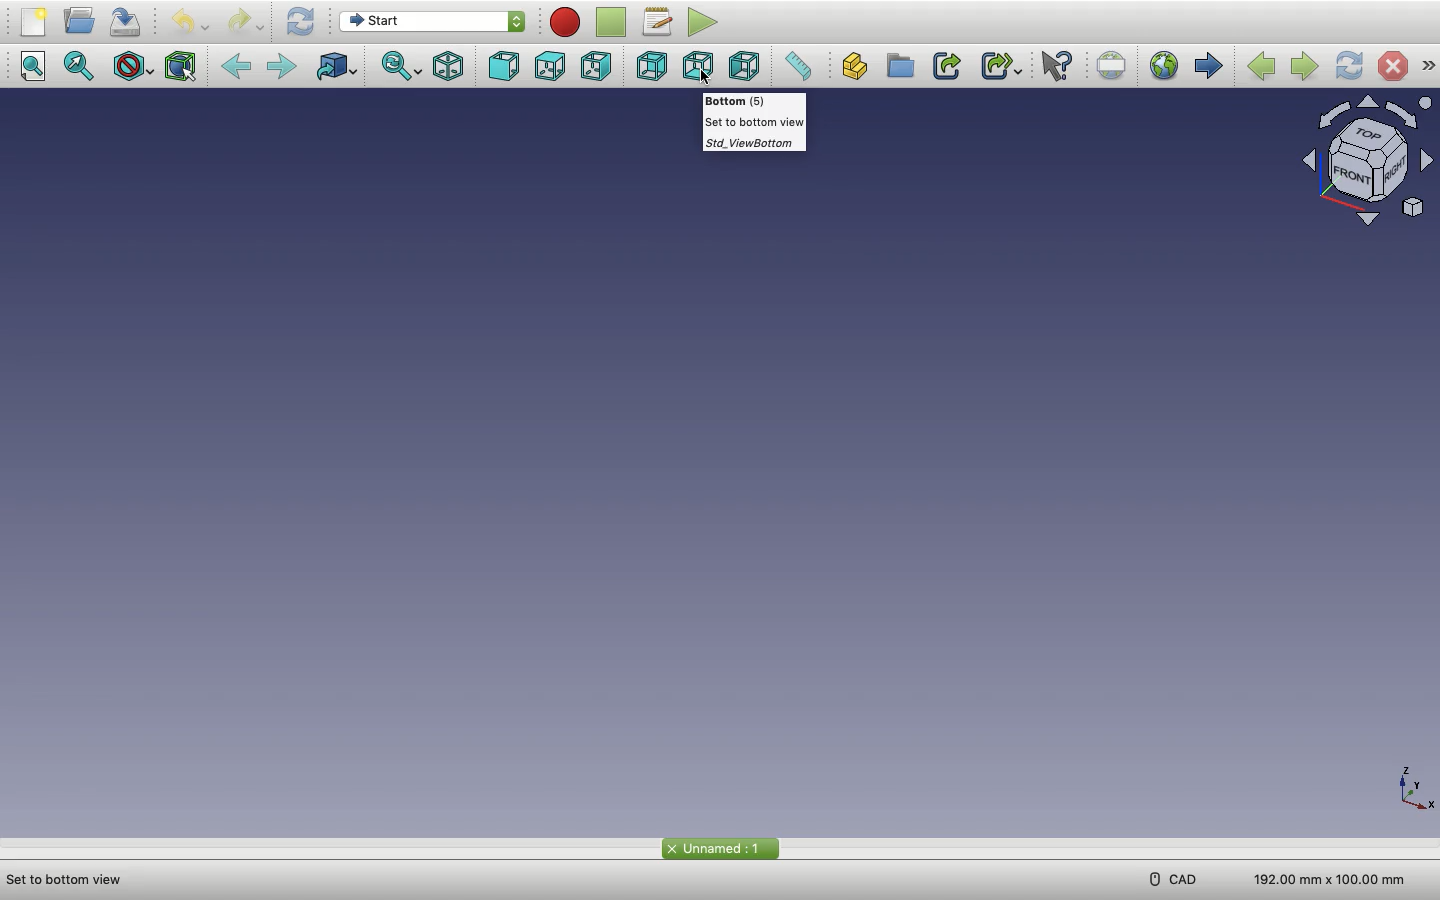 This screenshot has height=900, width=1440. What do you see at coordinates (858, 68) in the screenshot?
I see `Create part` at bounding box center [858, 68].